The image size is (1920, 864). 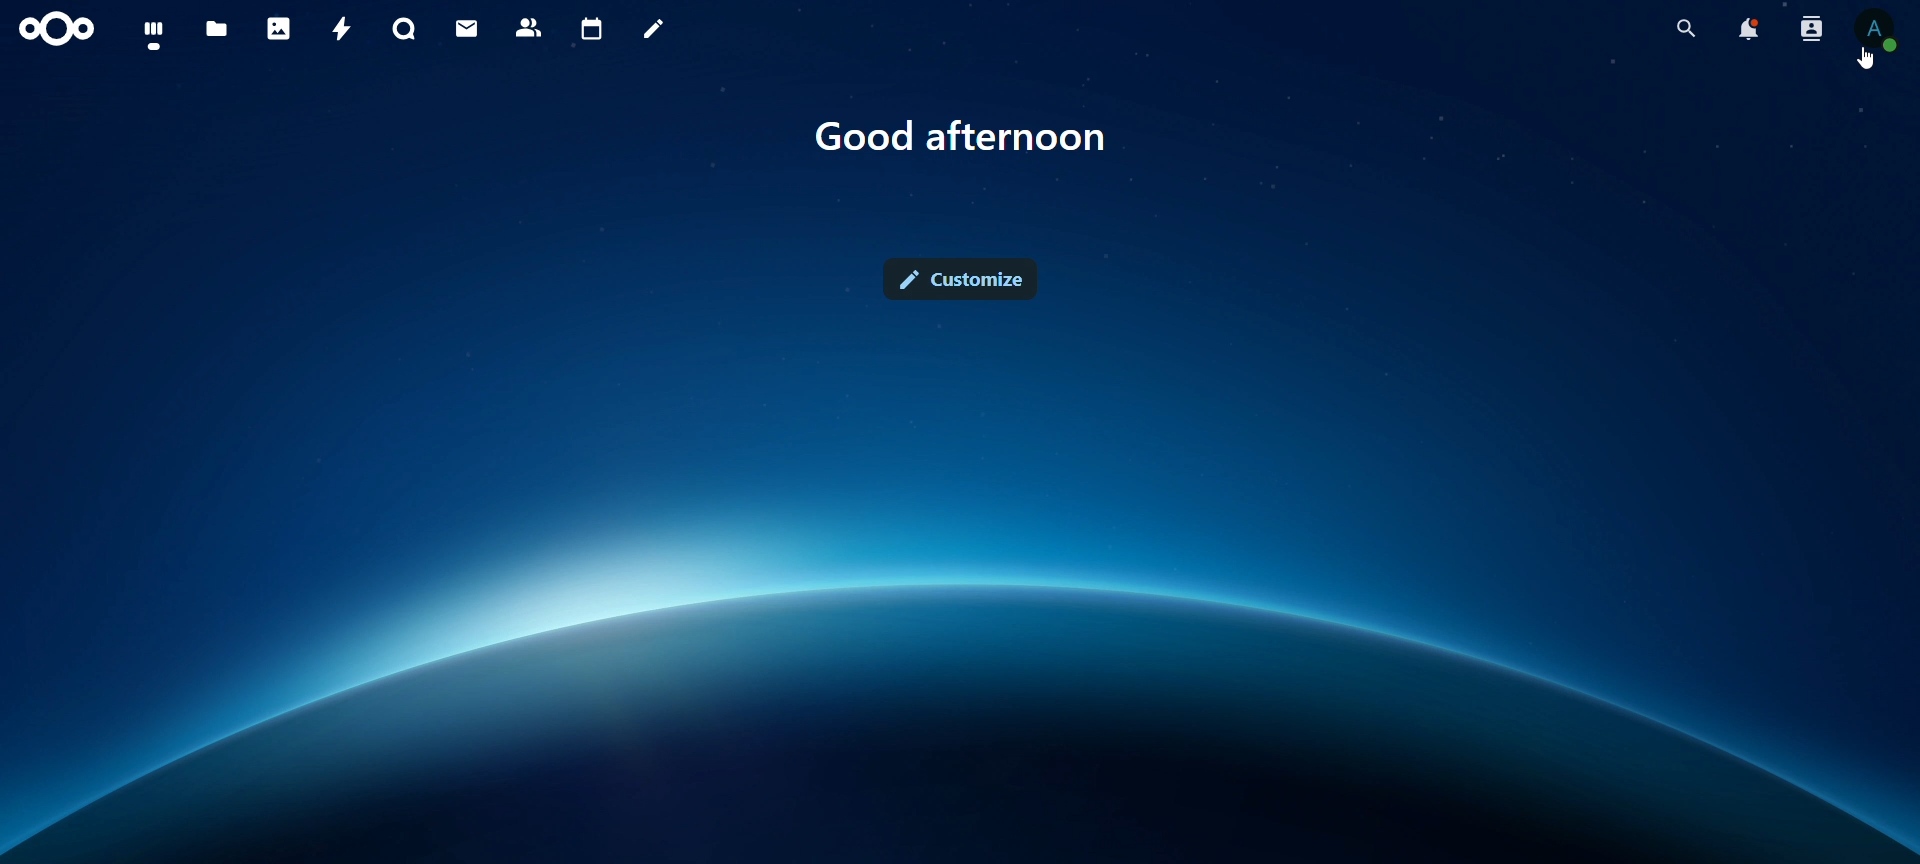 What do you see at coordinates (959, 278) in the screenshot?
I see `customize` at bounding box center [959, 278].